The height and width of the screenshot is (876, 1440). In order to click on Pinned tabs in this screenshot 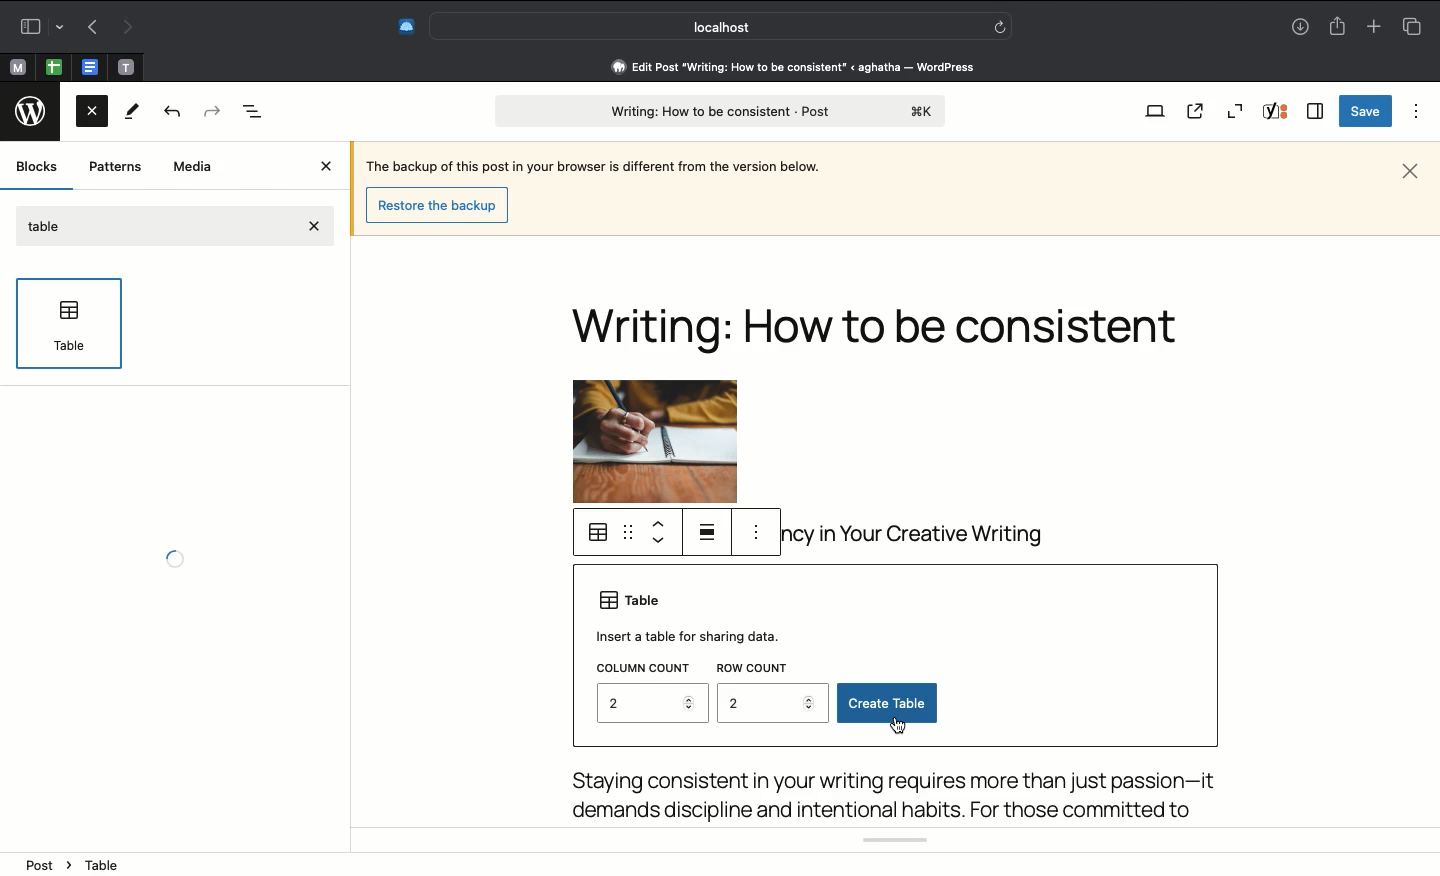, I will do `click(89, 66)`.